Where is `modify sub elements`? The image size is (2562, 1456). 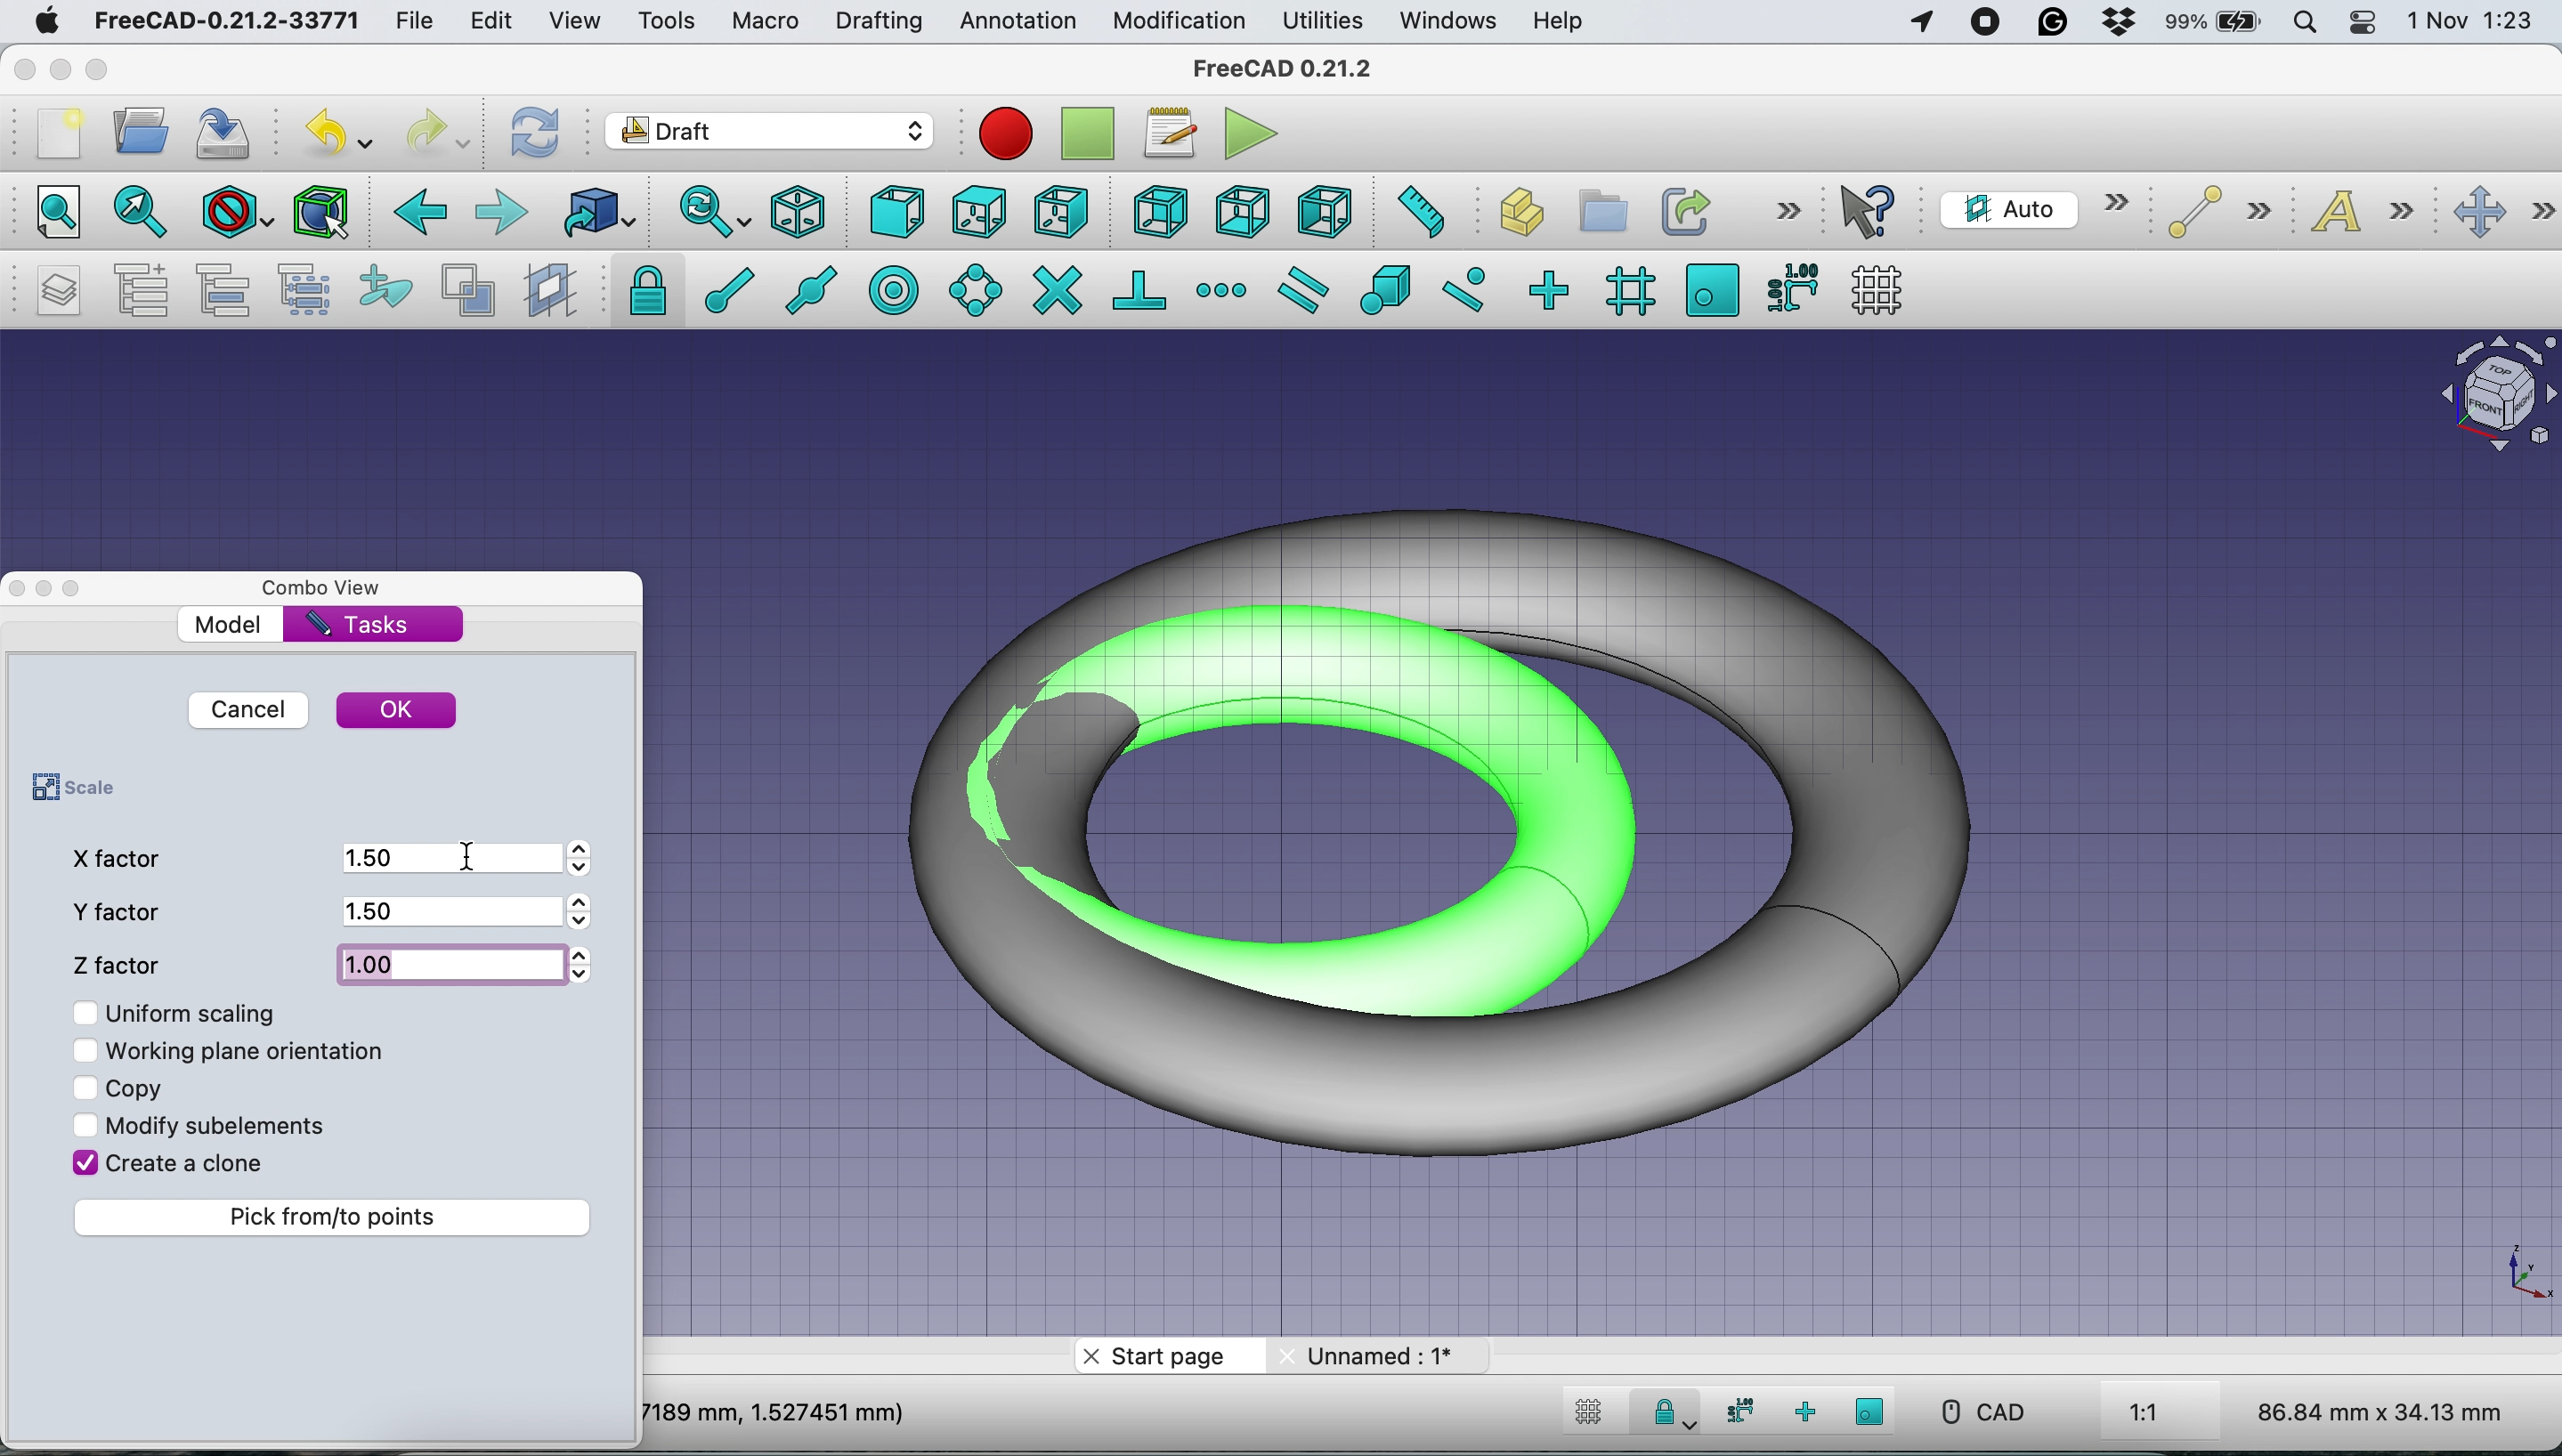 modify sub elements is located at coordinates (230, 1121).